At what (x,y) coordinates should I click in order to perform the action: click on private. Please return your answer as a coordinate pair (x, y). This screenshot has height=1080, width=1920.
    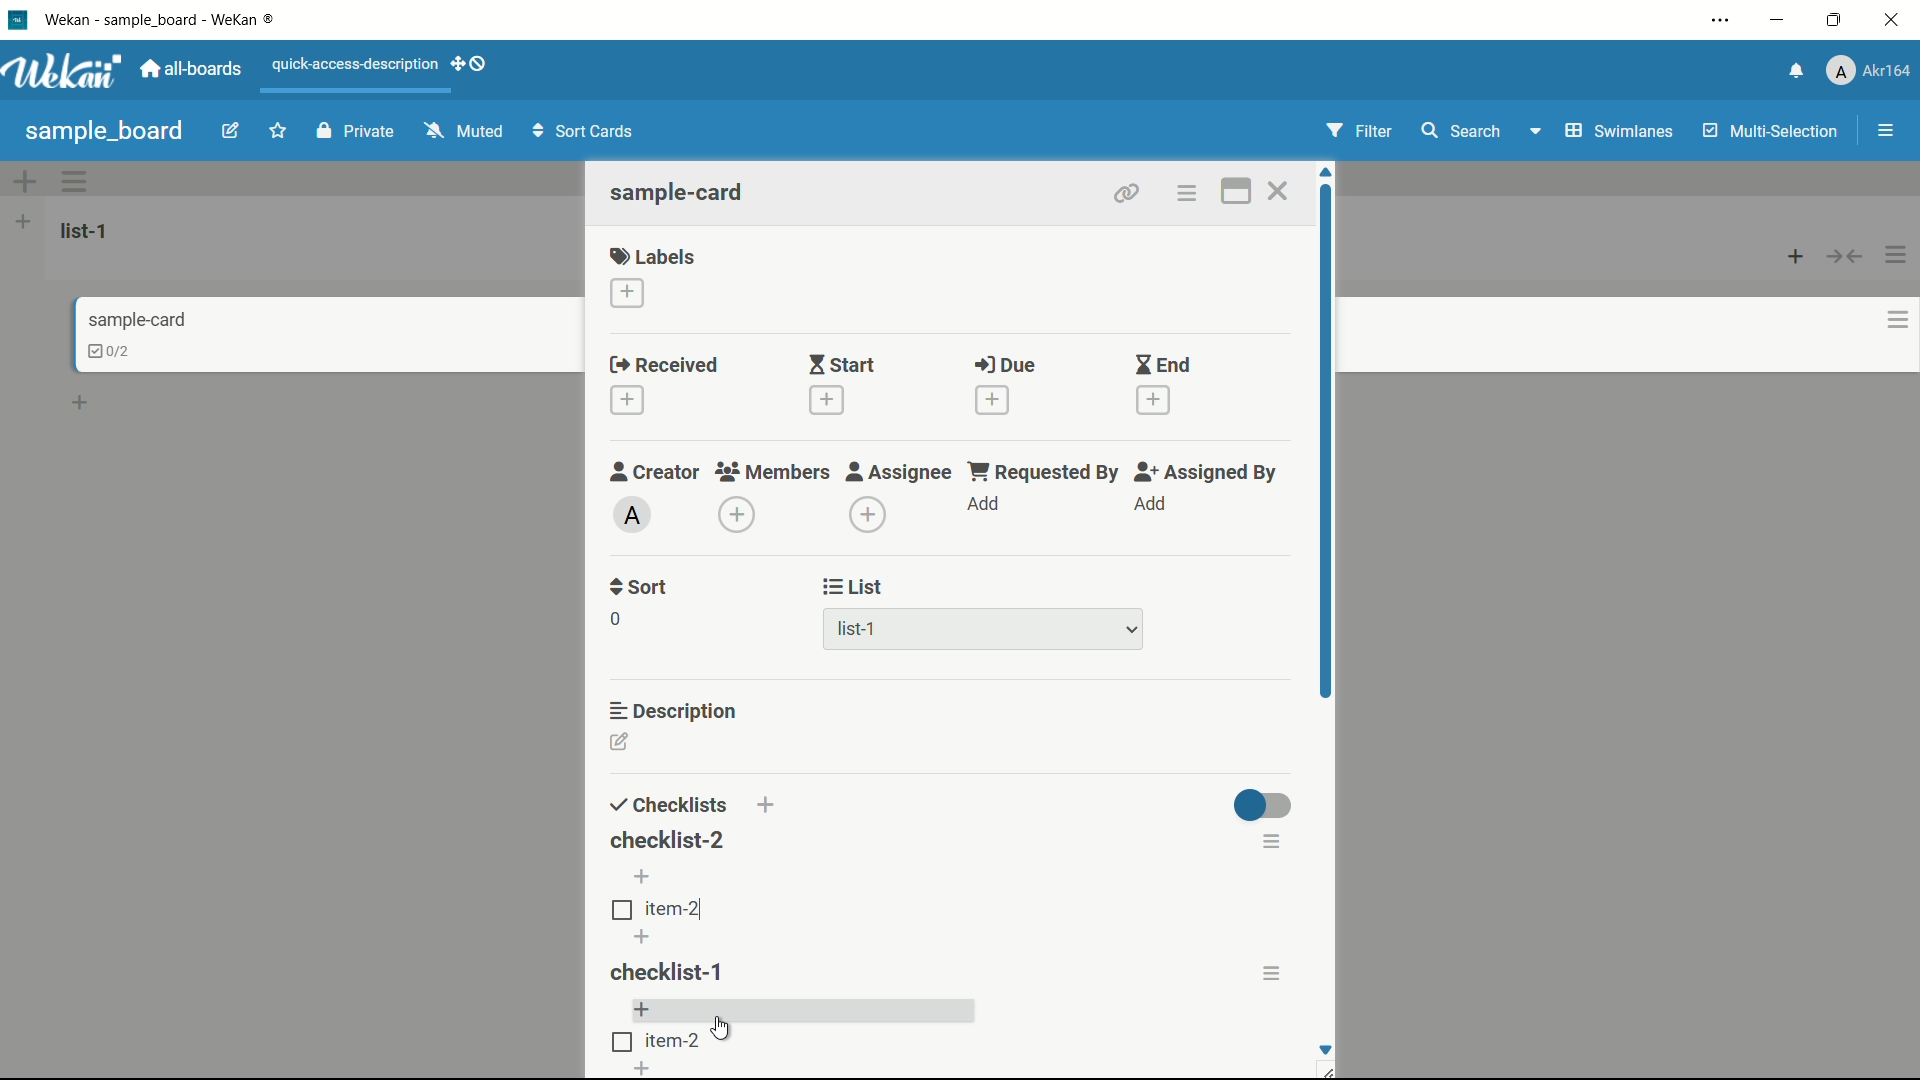
    Looking at the image, I should click on (356, 133).